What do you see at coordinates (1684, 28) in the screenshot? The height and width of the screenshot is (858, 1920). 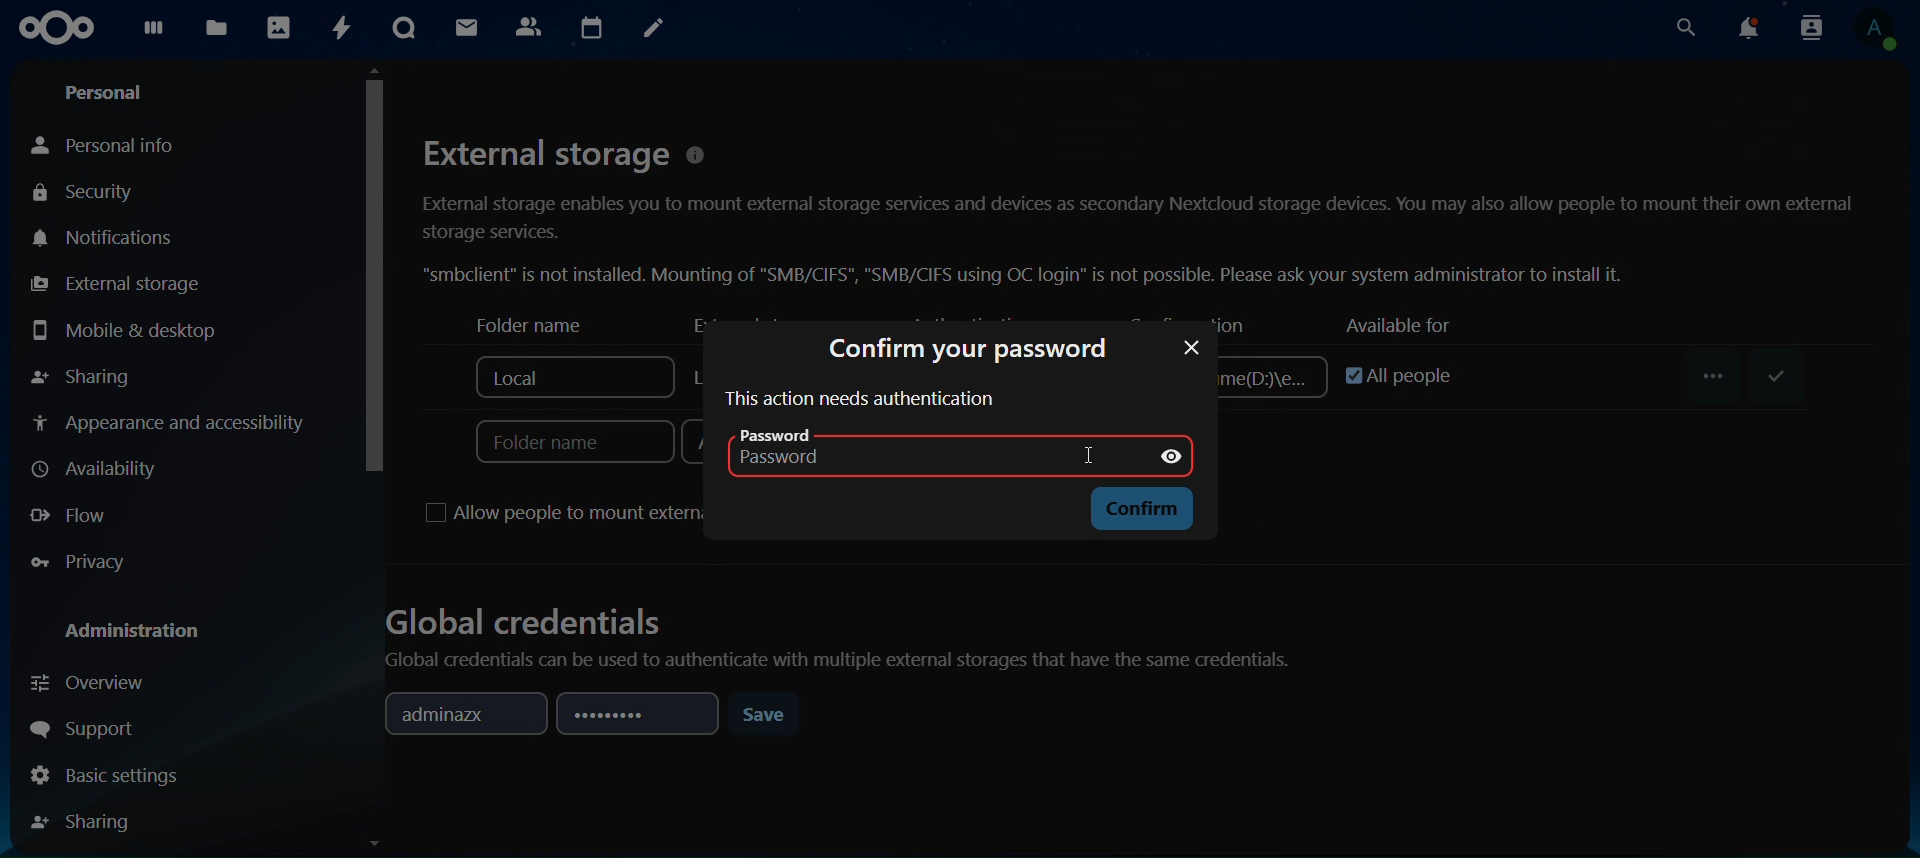 I see `search` at bounding box center [1684, 28].